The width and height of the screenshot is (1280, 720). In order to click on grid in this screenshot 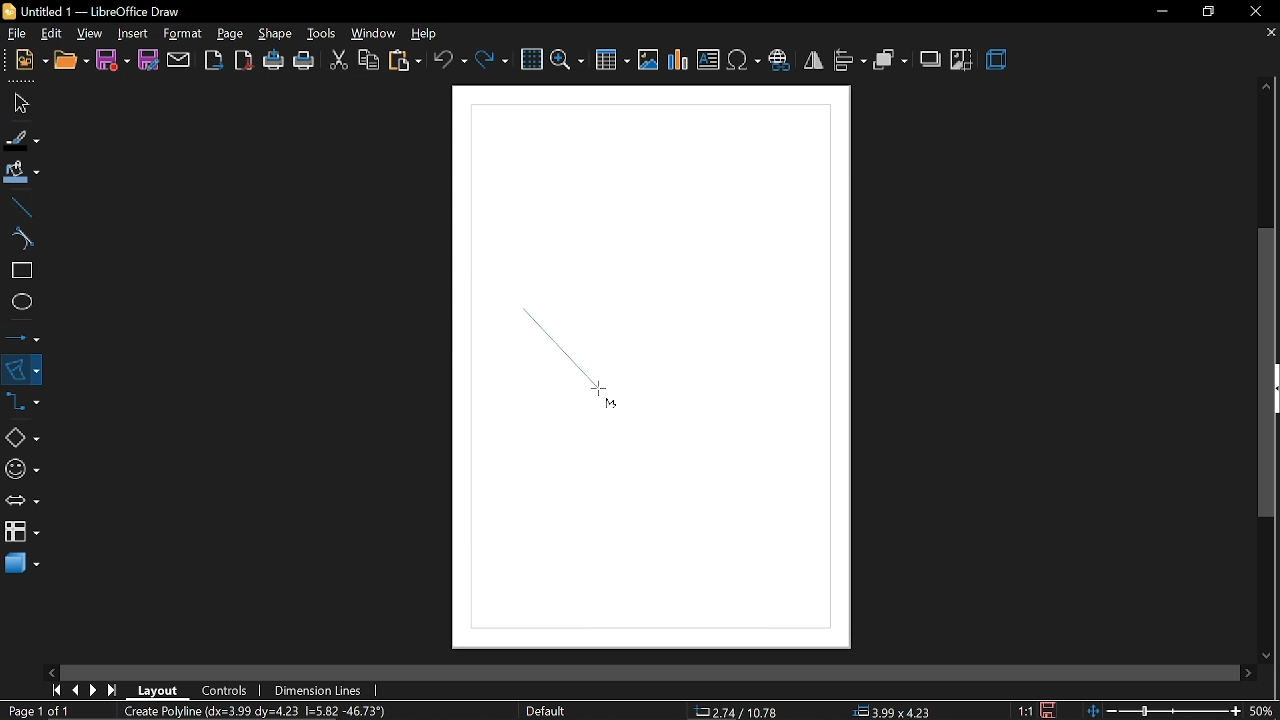, I will do `click(532, 60)`.